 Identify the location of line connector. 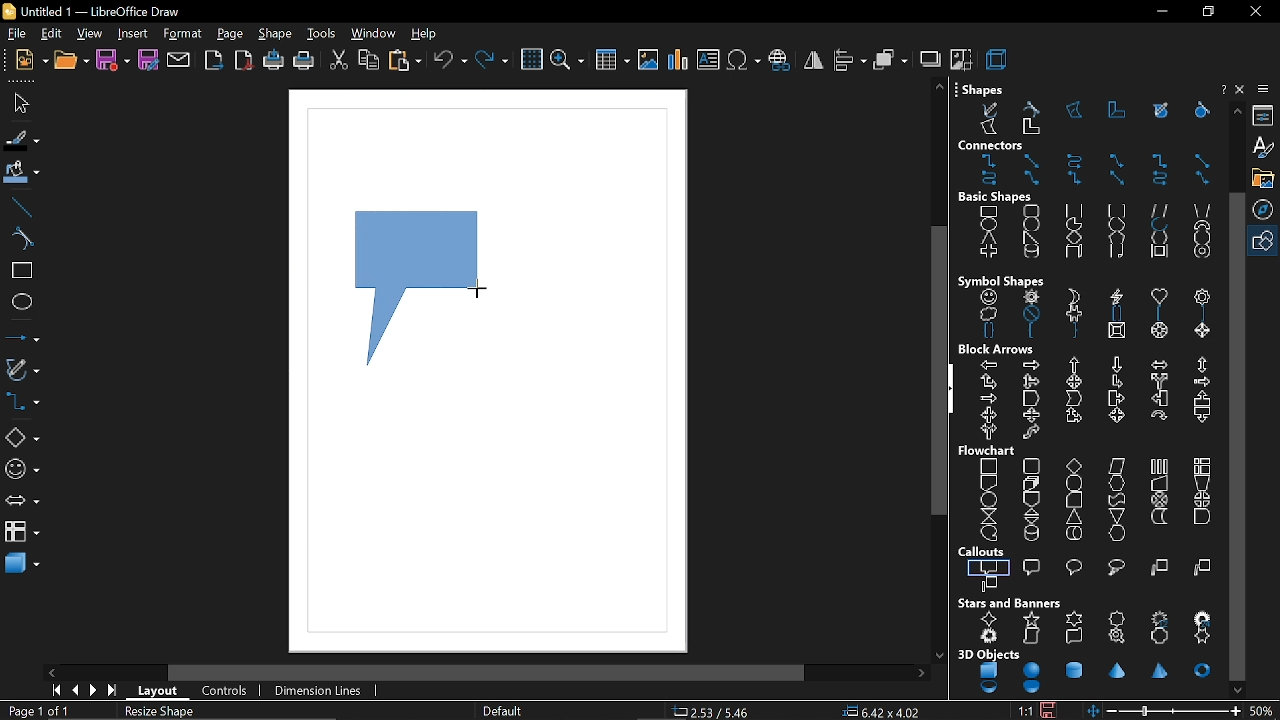
(1031, 180).